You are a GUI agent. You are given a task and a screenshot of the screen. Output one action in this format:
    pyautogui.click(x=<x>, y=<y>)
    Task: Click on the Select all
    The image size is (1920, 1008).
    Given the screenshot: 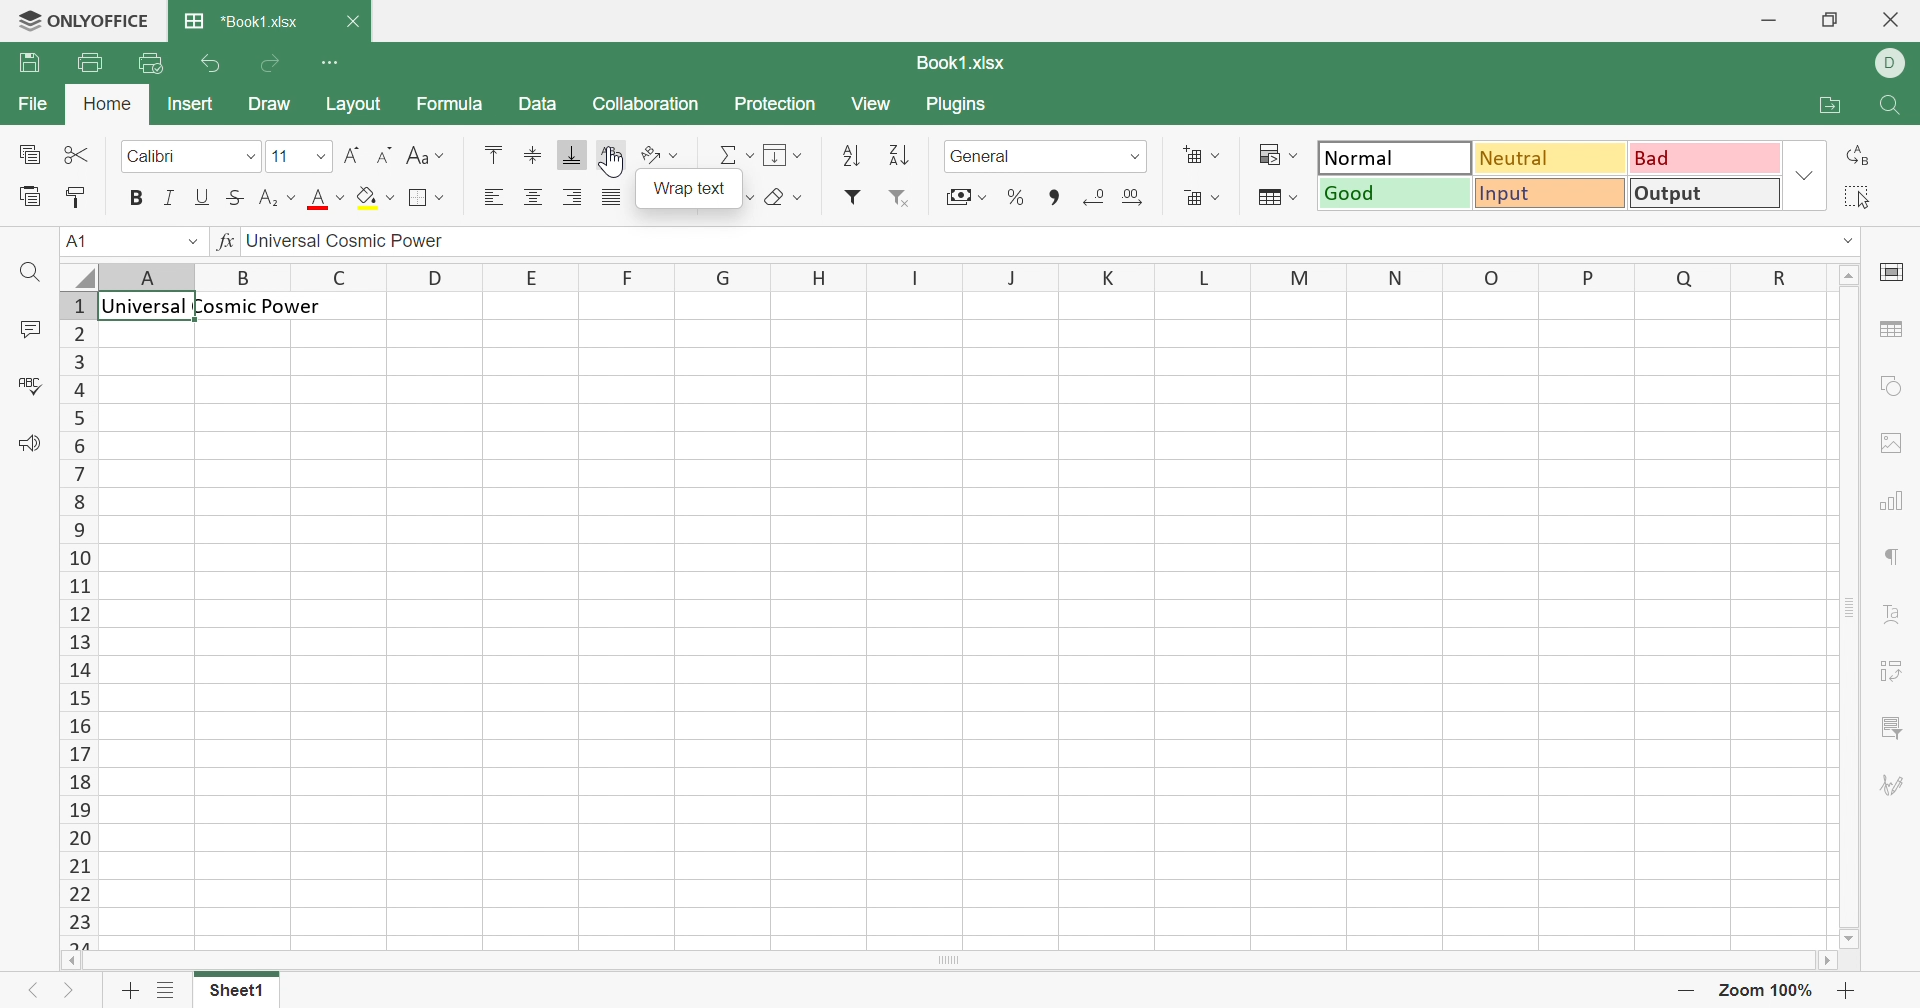 What is the action you would take?
    pyautogui.click(x=1863, y=195)
    